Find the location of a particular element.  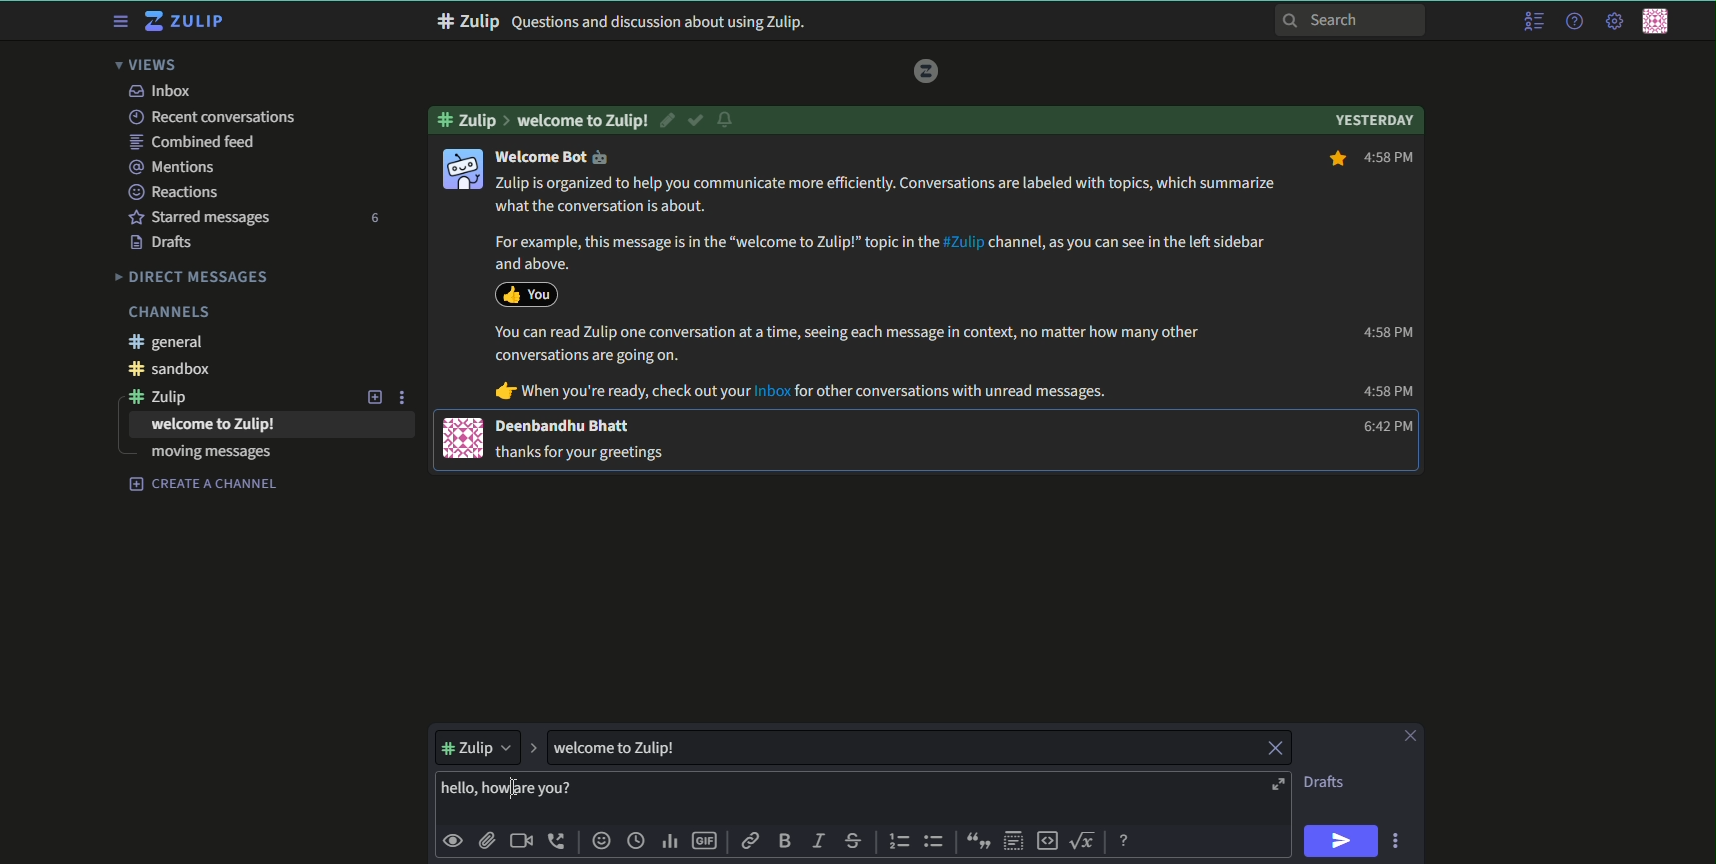

add emoji is located at coordinates (600, 841).